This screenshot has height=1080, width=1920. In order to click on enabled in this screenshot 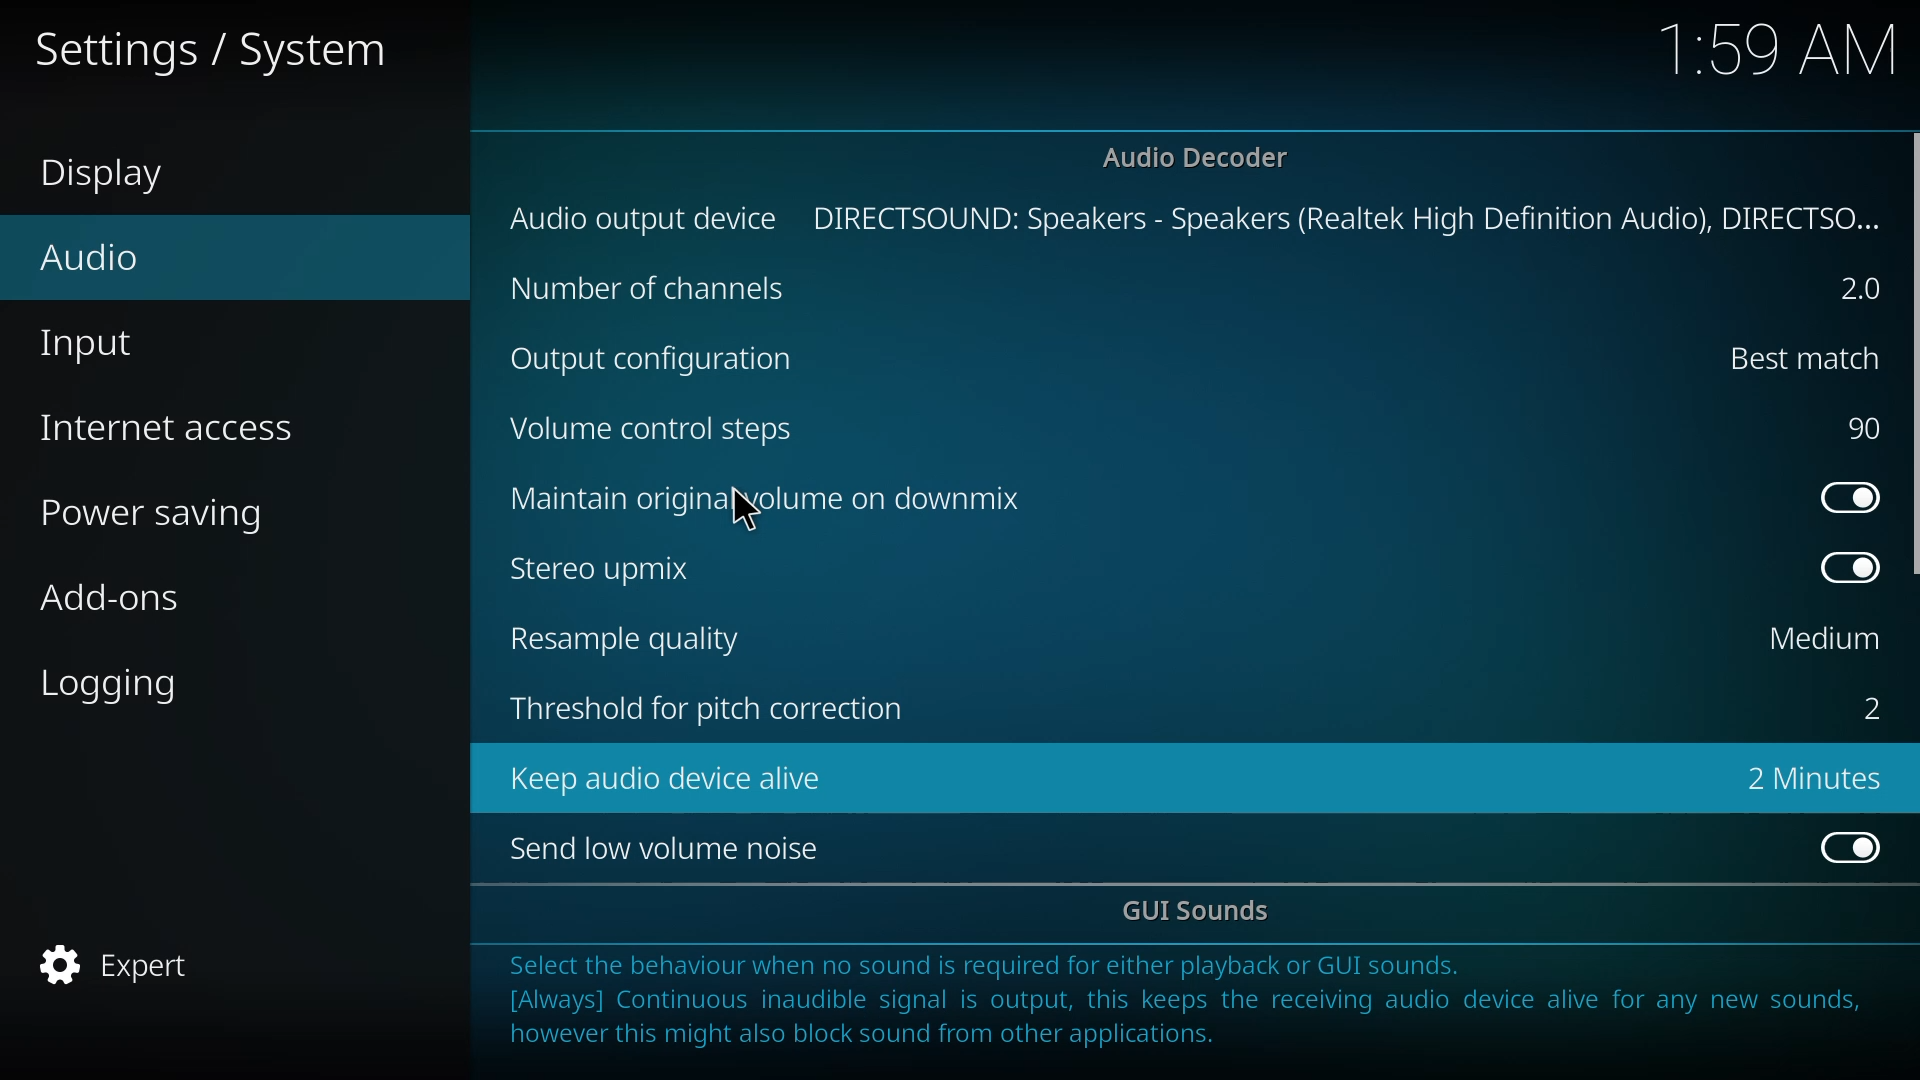, I will do `click(1842, 495)`.